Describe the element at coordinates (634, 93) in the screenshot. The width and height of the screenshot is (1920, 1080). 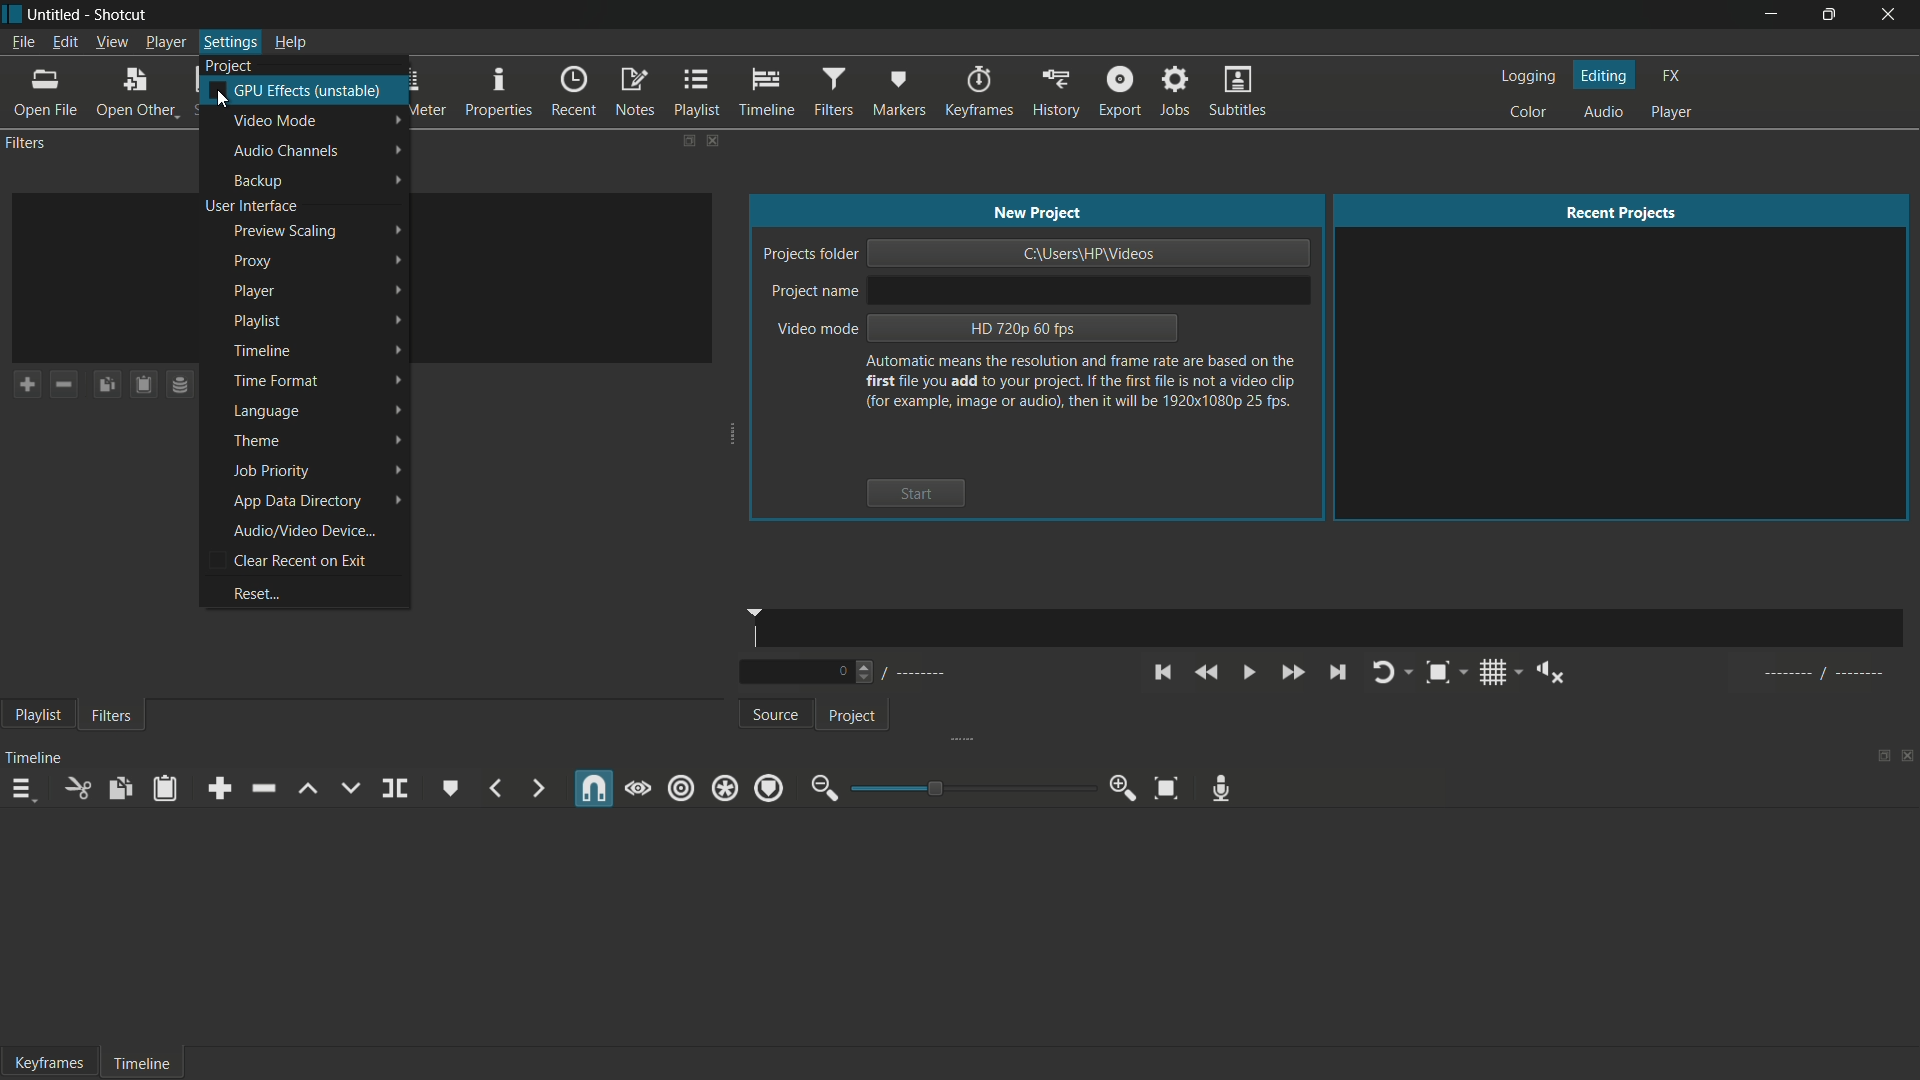
I see `notes` at that location.